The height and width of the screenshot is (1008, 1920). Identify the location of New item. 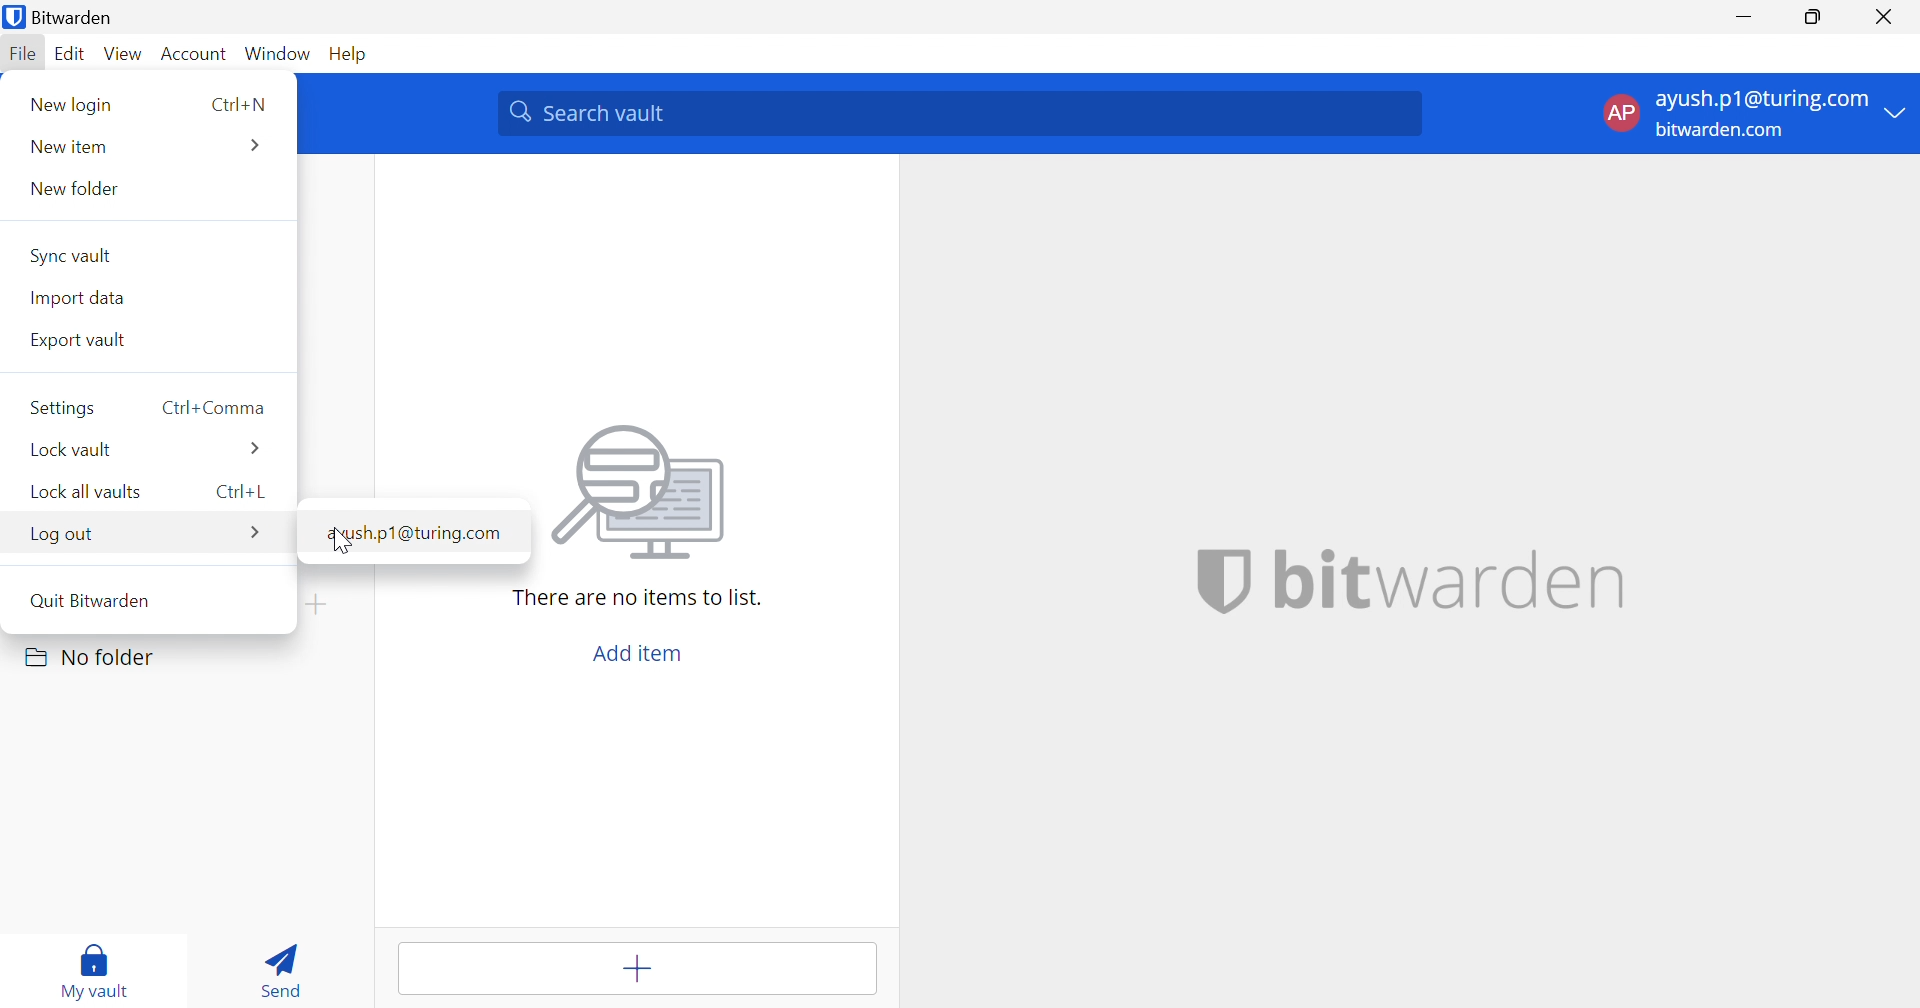
(67, 148).